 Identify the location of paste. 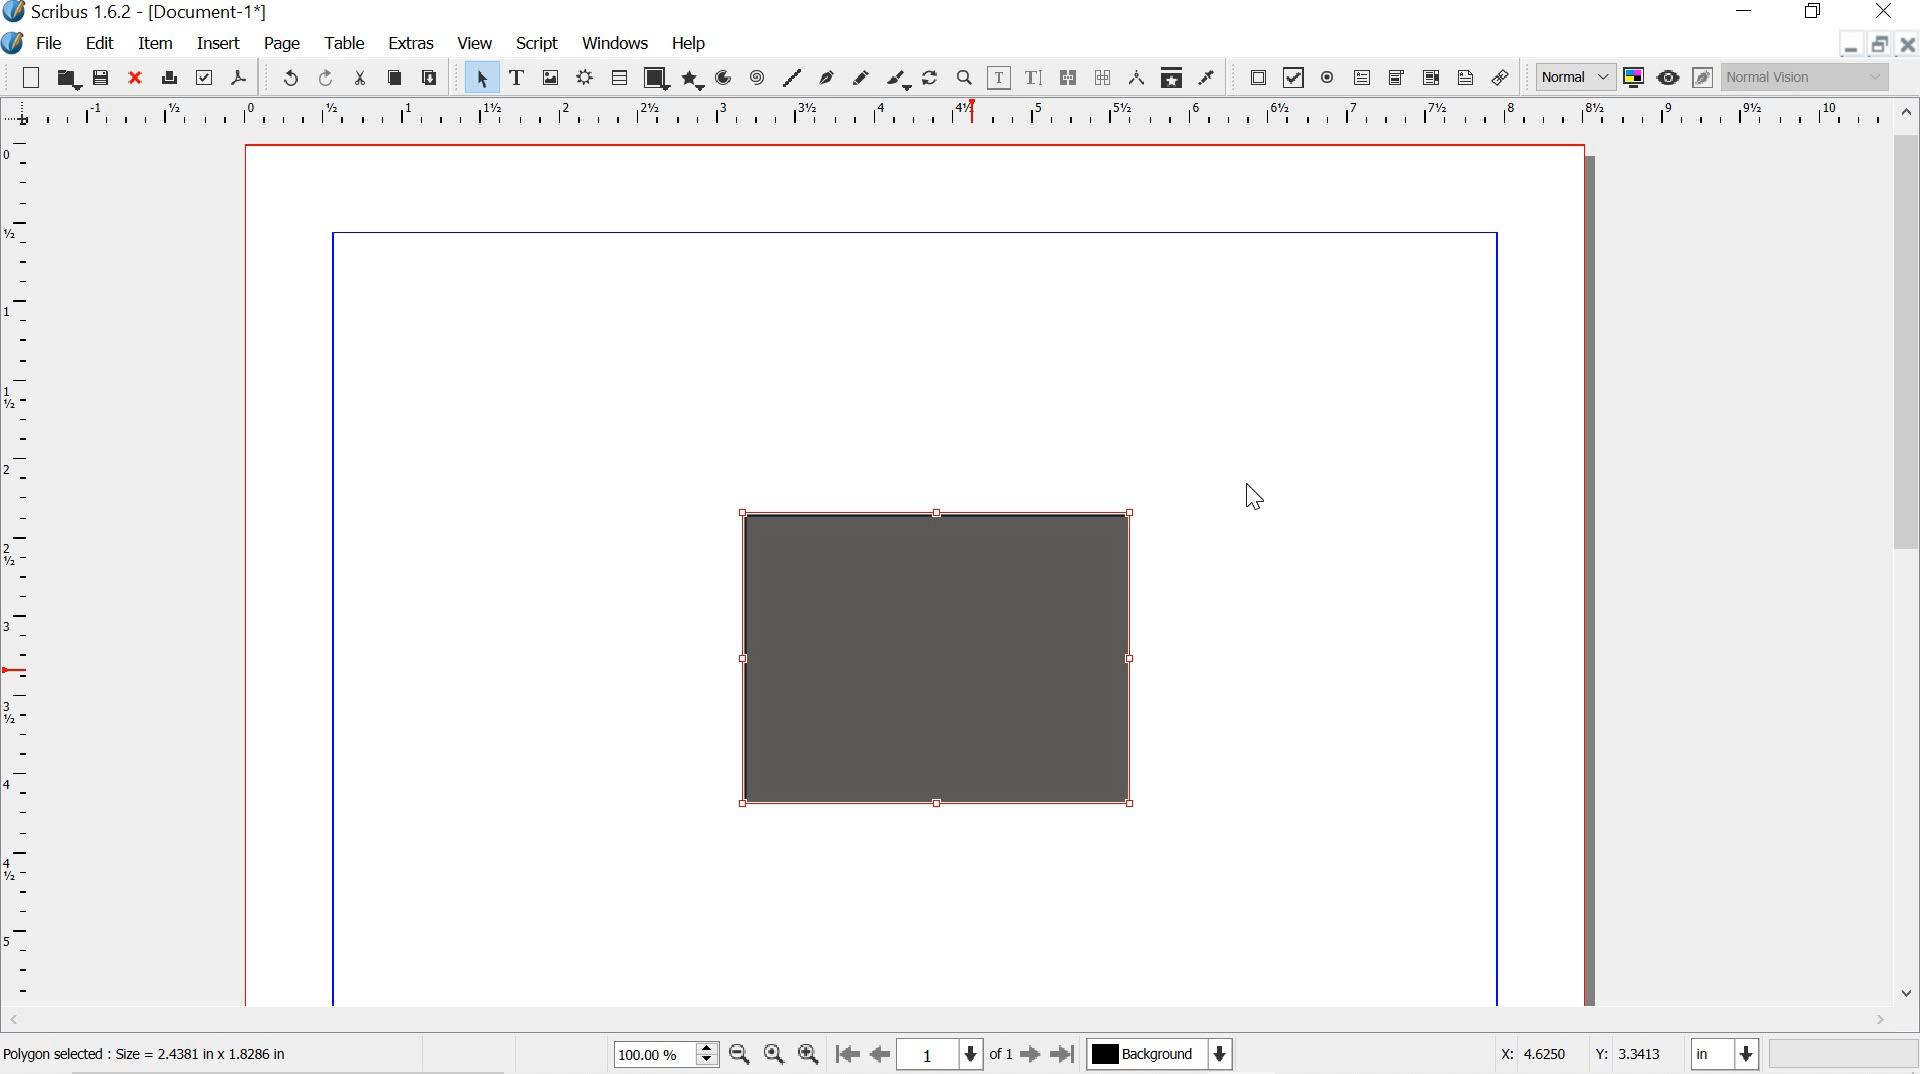
(436, 78).